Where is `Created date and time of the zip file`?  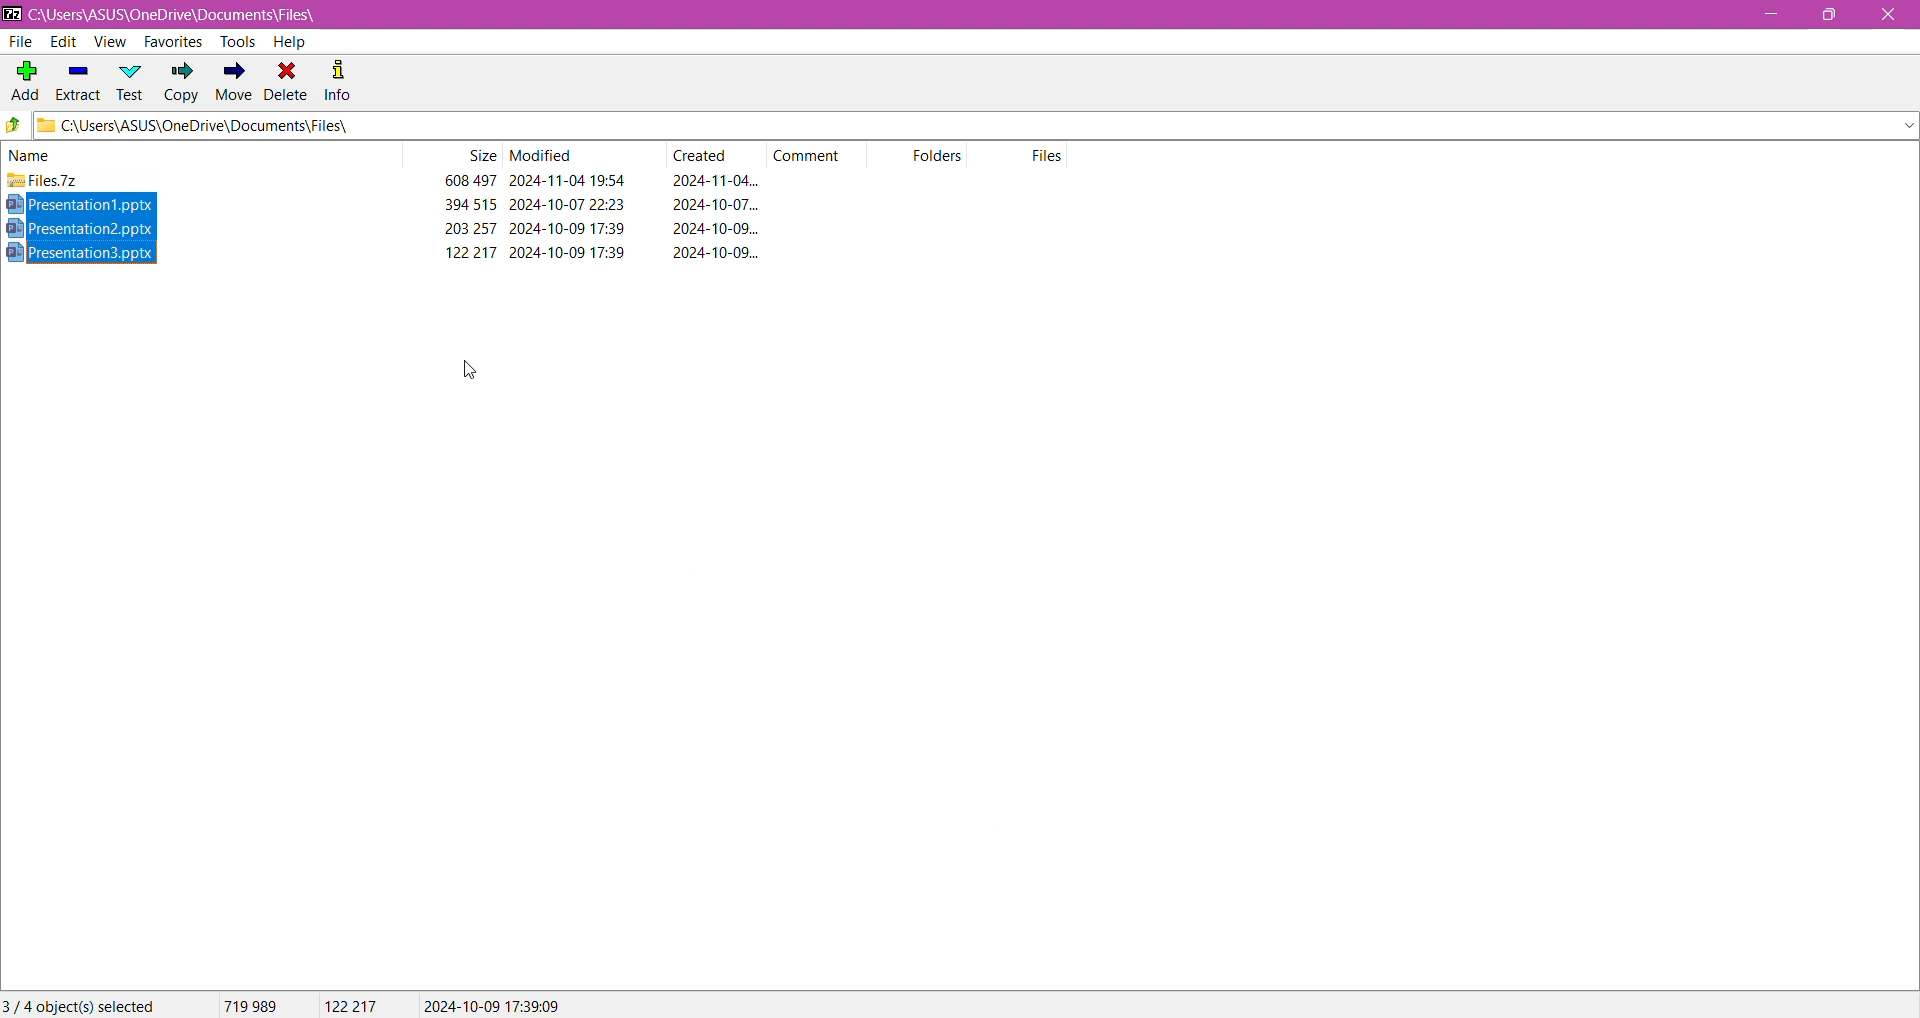 Created date and time of the zip file is located at coordinates (710, 181).